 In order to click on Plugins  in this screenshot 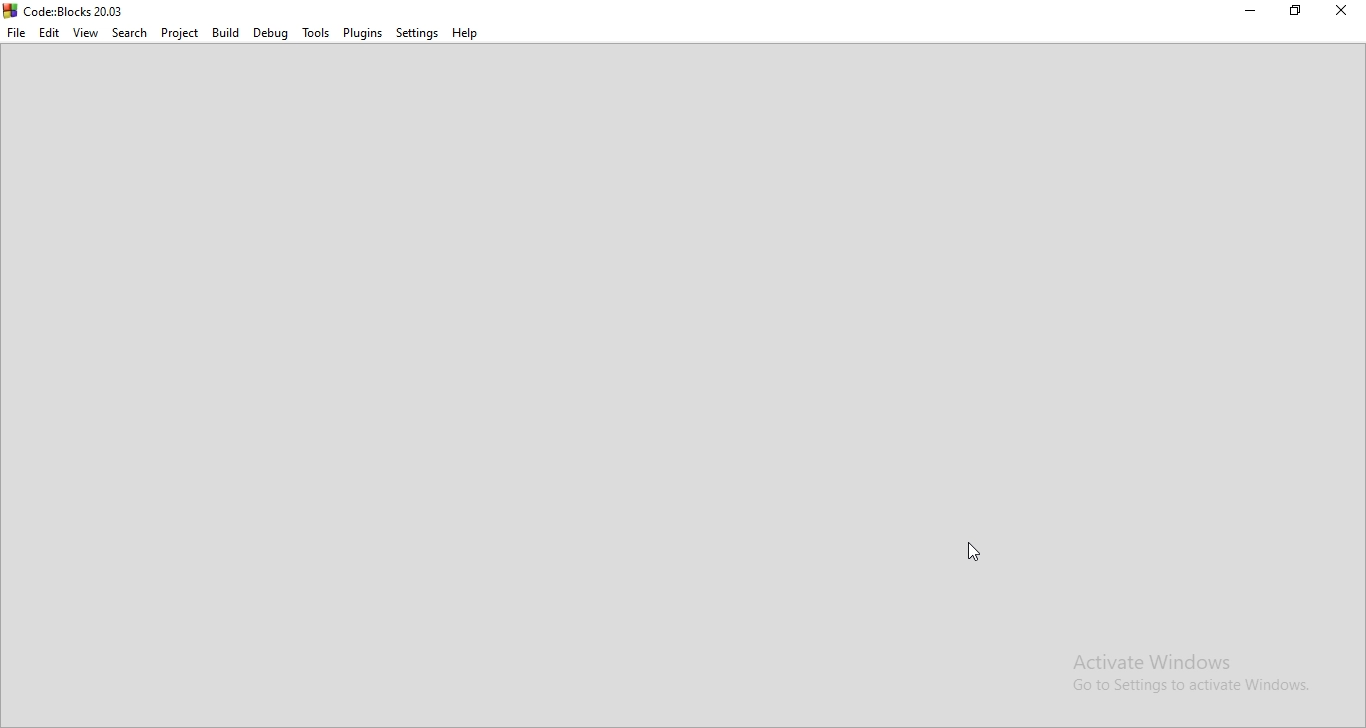, I will do `click(362, 32)`.